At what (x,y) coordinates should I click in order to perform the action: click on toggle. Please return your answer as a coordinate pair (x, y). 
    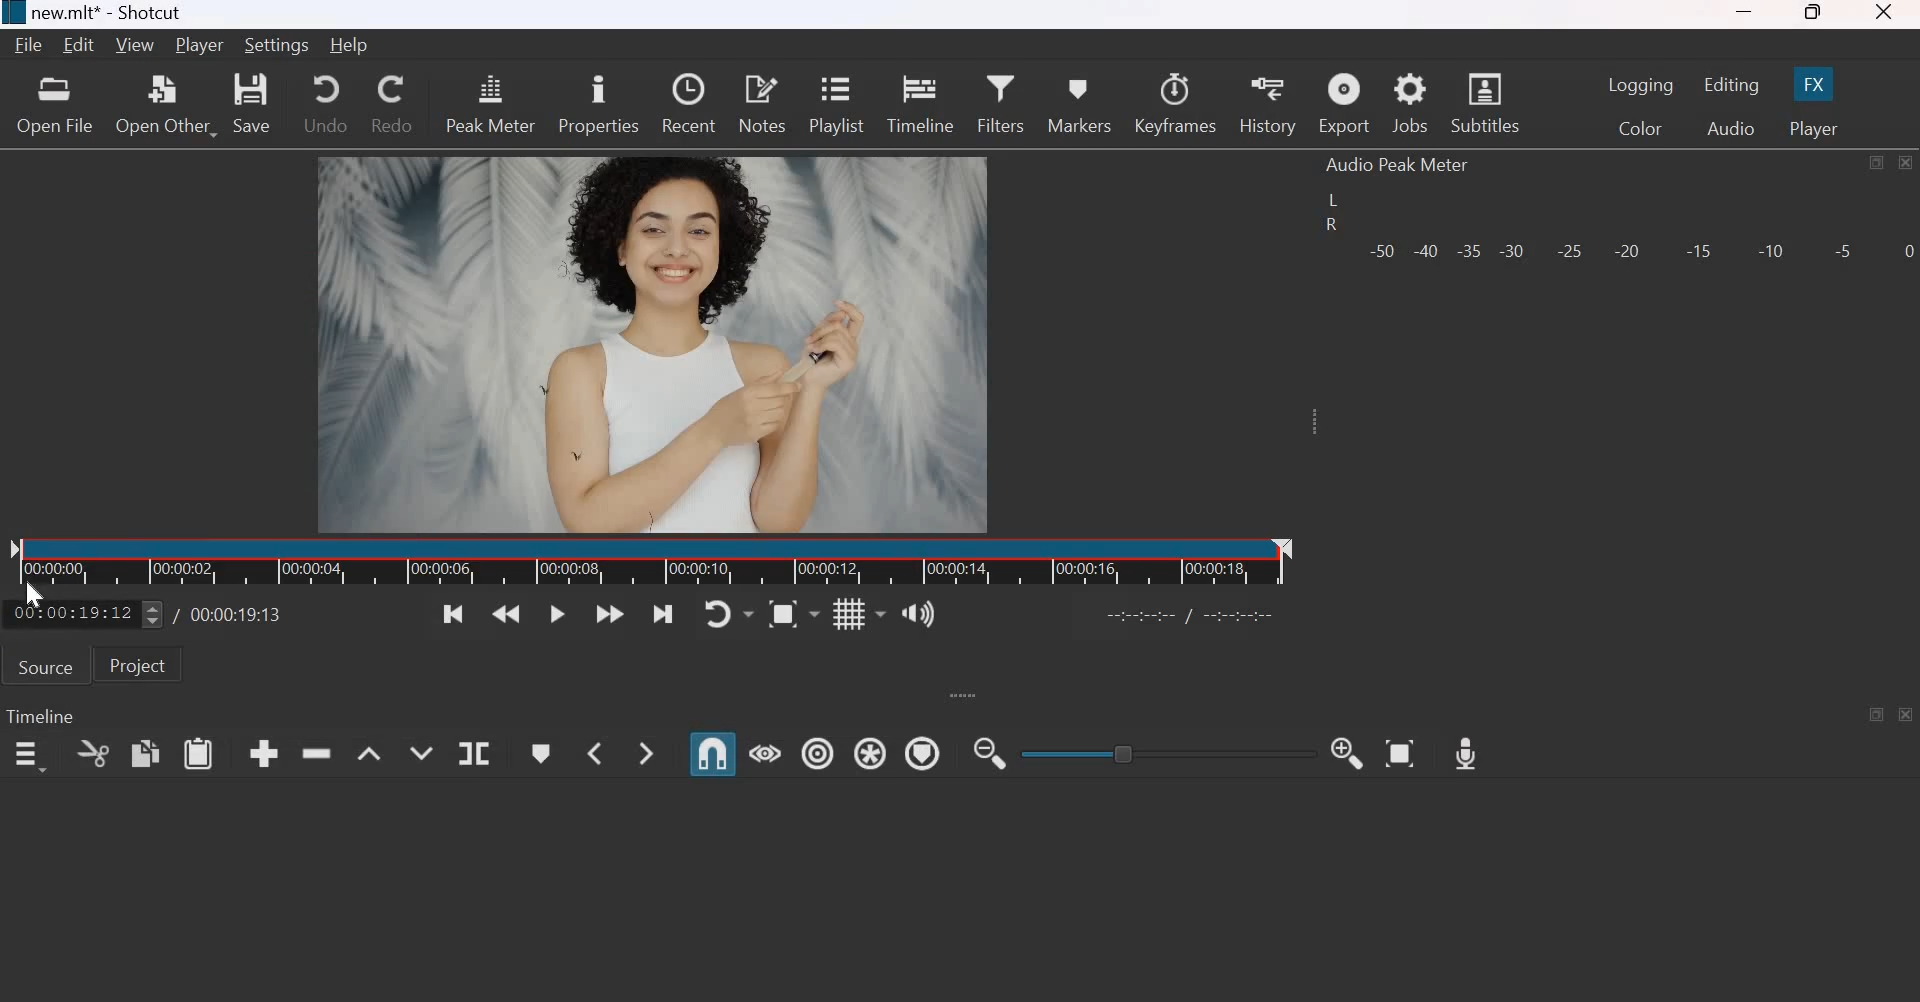
    Looking at the image, I should click on (1170, 751).